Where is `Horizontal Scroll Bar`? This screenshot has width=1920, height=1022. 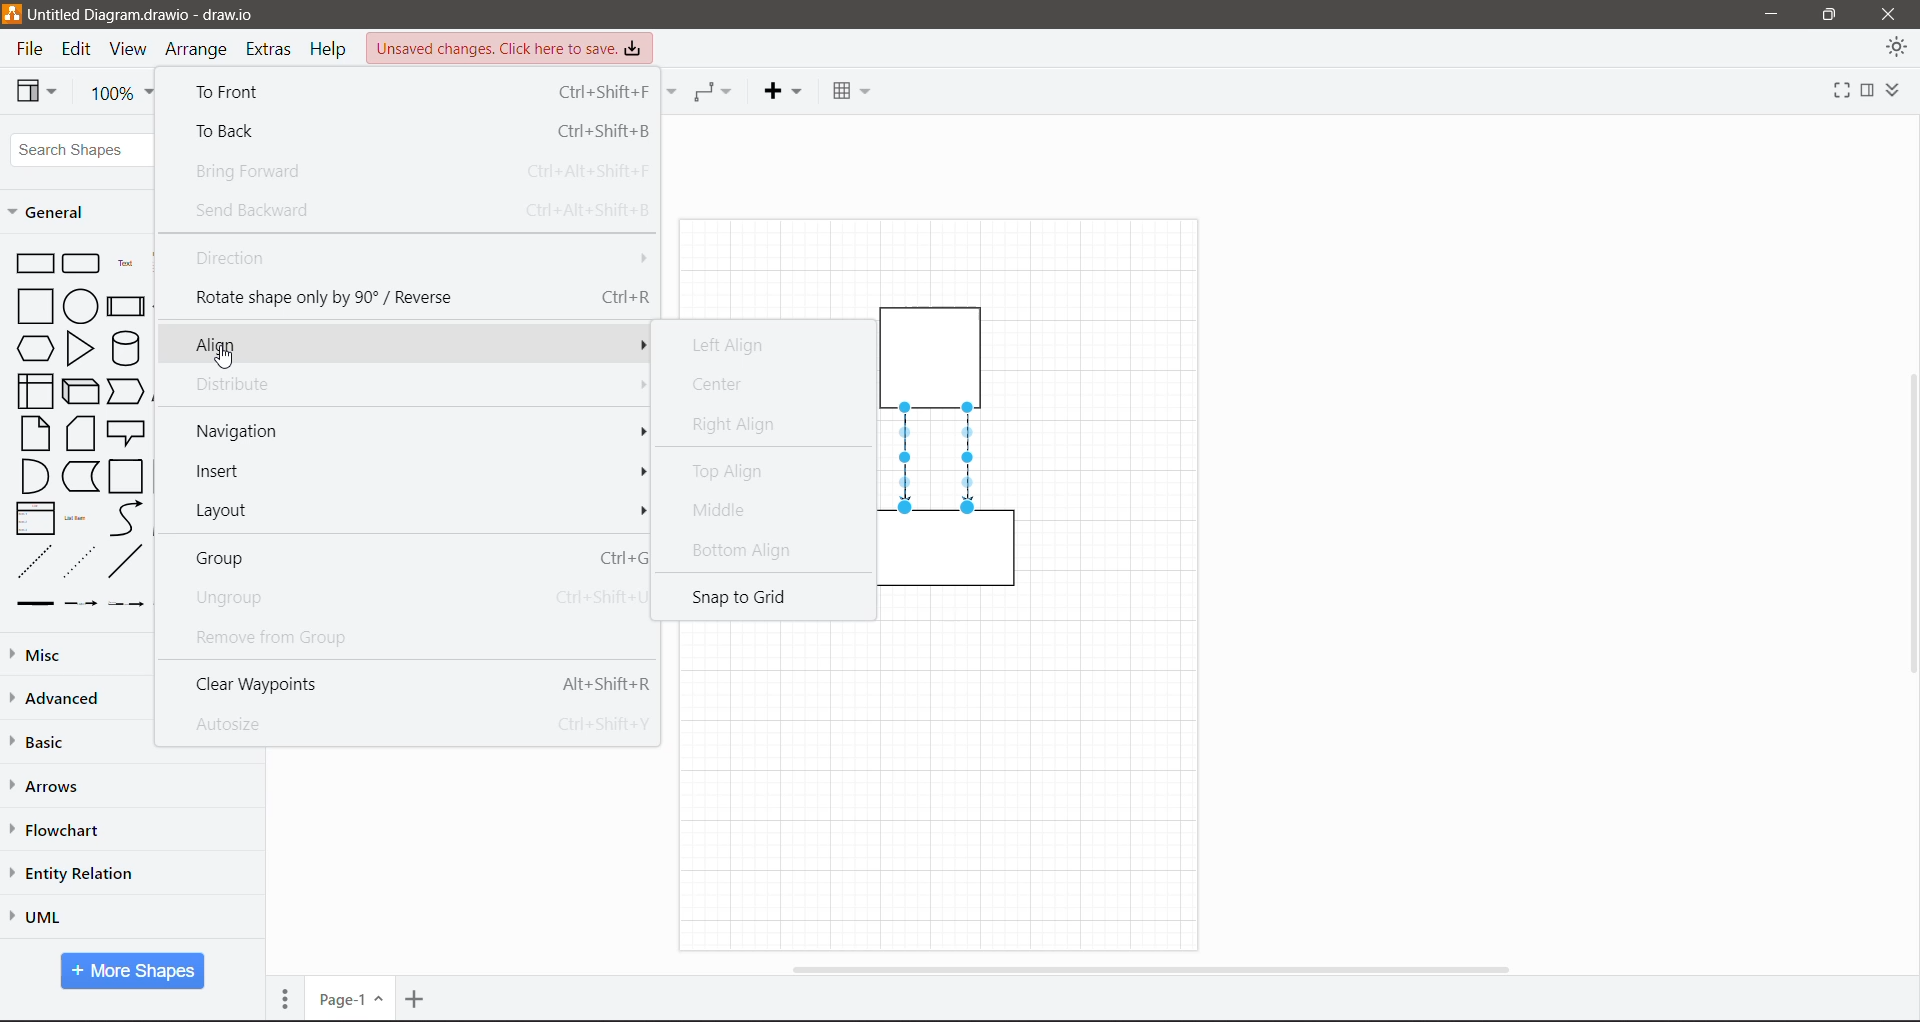 Horizontal Scroll Bar is located at coordinates (1148, 968).